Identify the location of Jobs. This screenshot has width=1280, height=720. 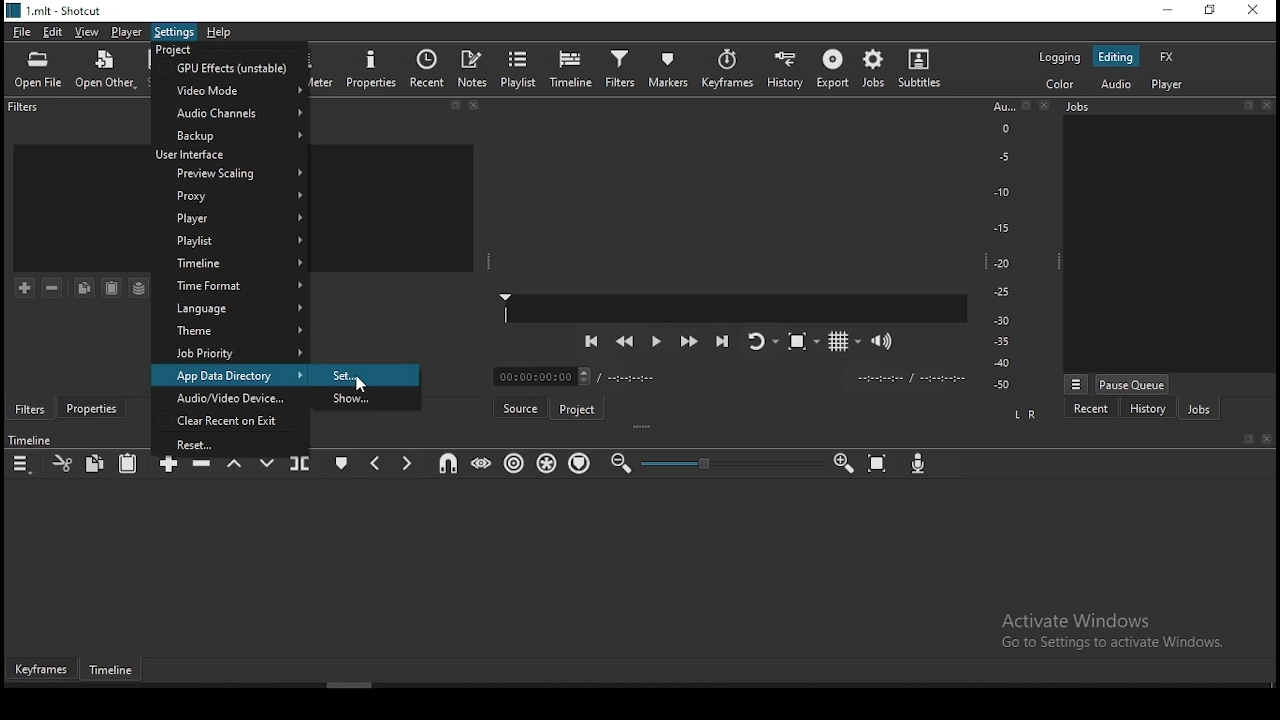
(1124, 110).